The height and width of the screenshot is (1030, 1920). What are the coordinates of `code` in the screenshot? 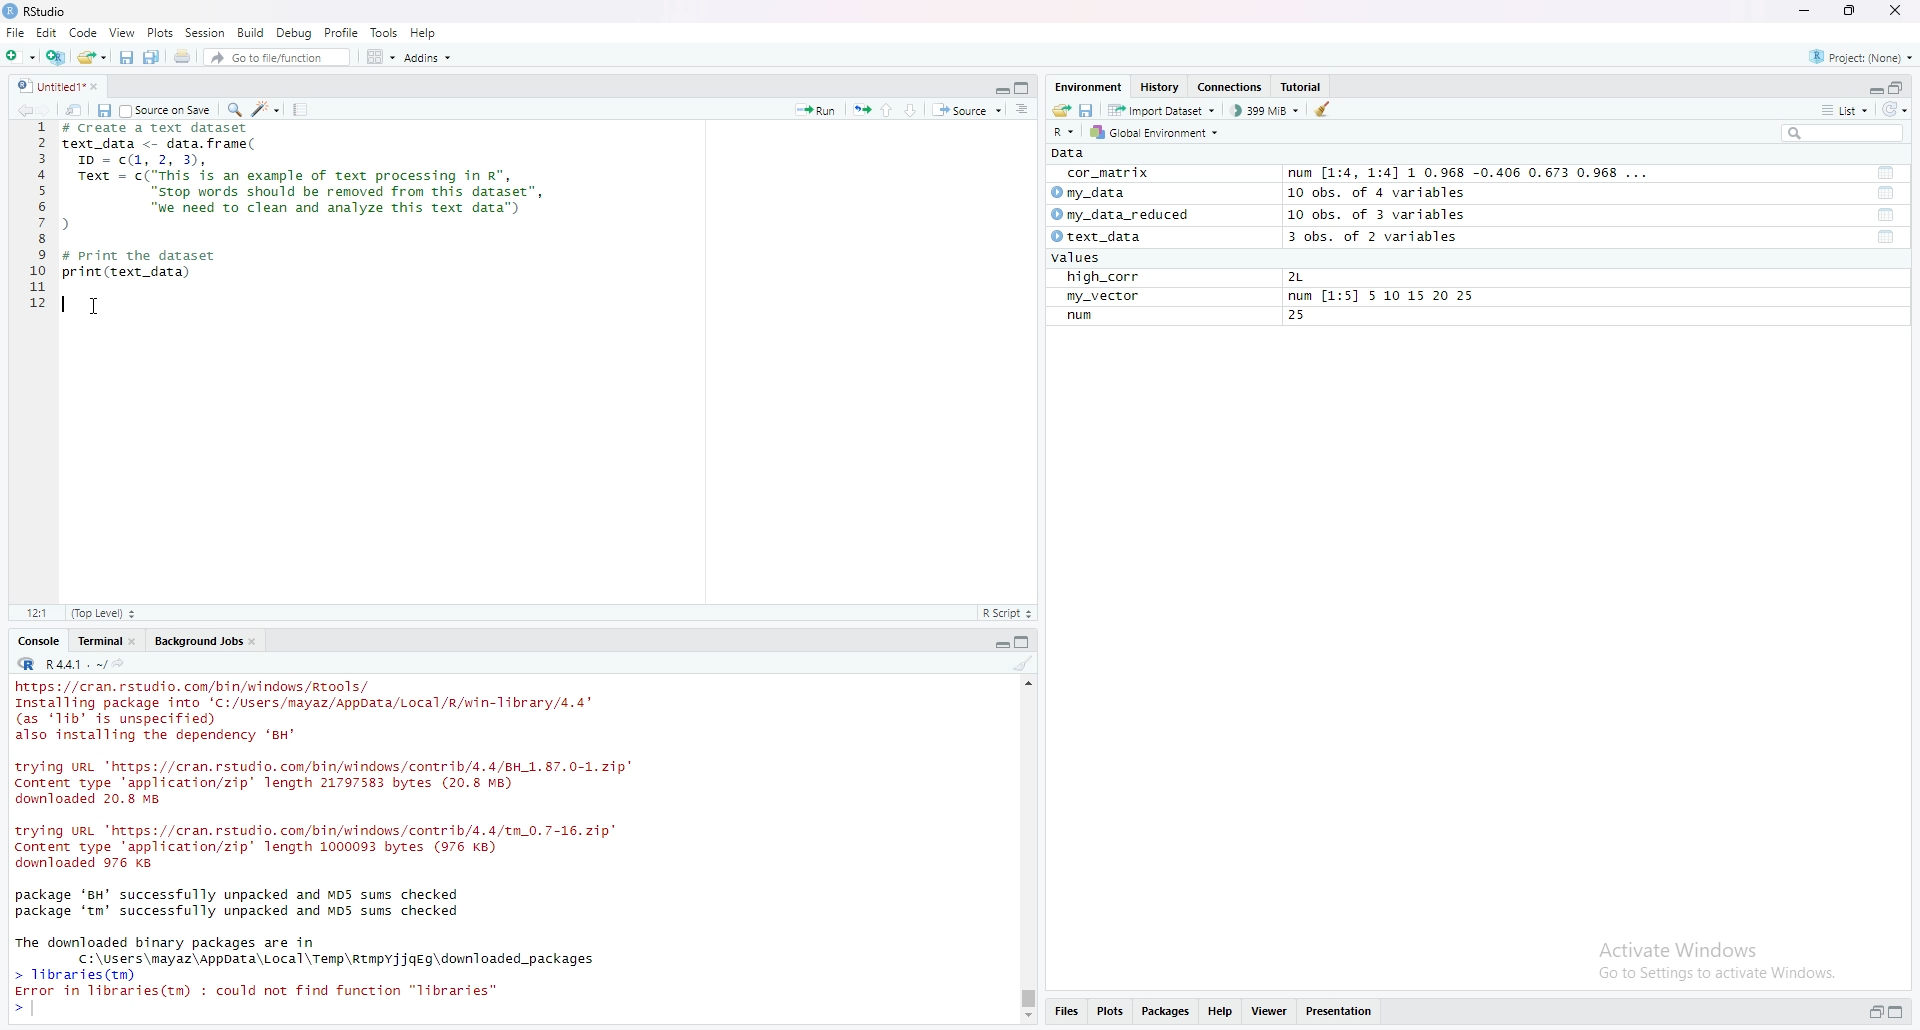 It's located at (83, 32).